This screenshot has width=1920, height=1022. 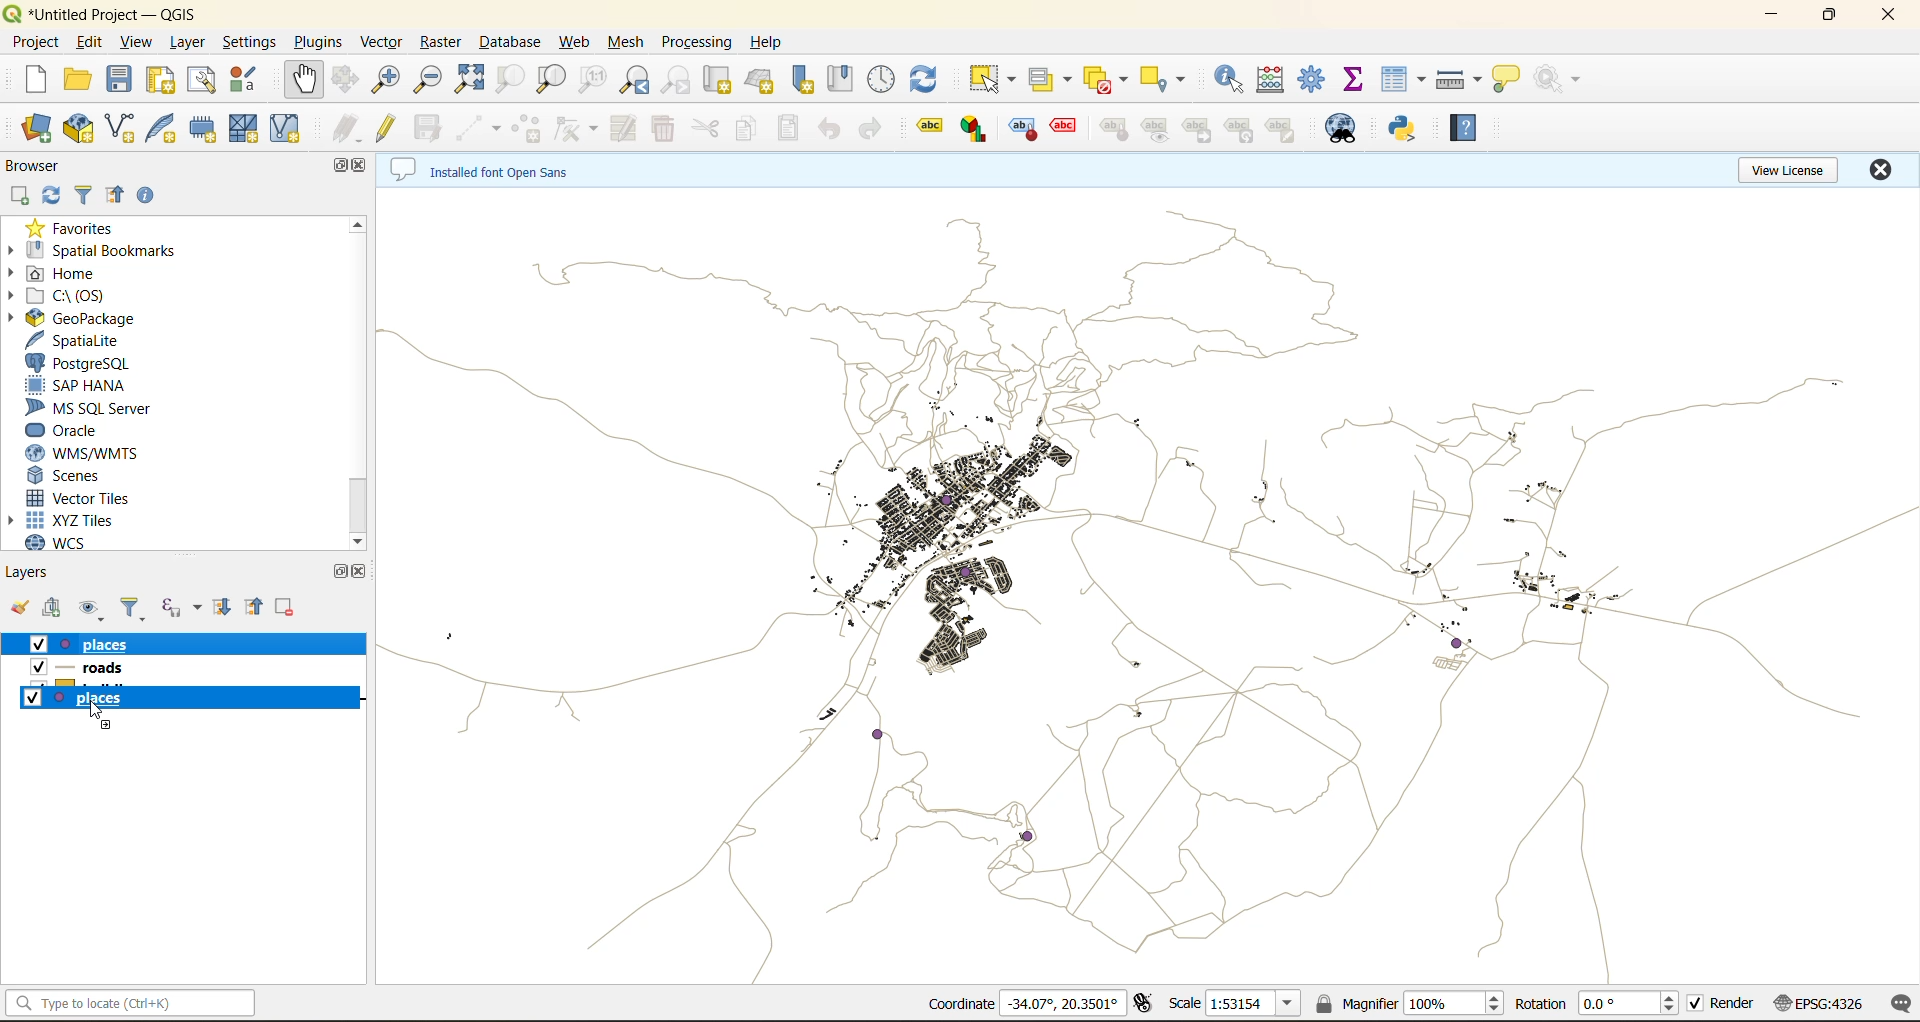 What do you see at coordinates (1788, 171) in the screenshot?
I see `view license` at bounding box center [1788, 171].